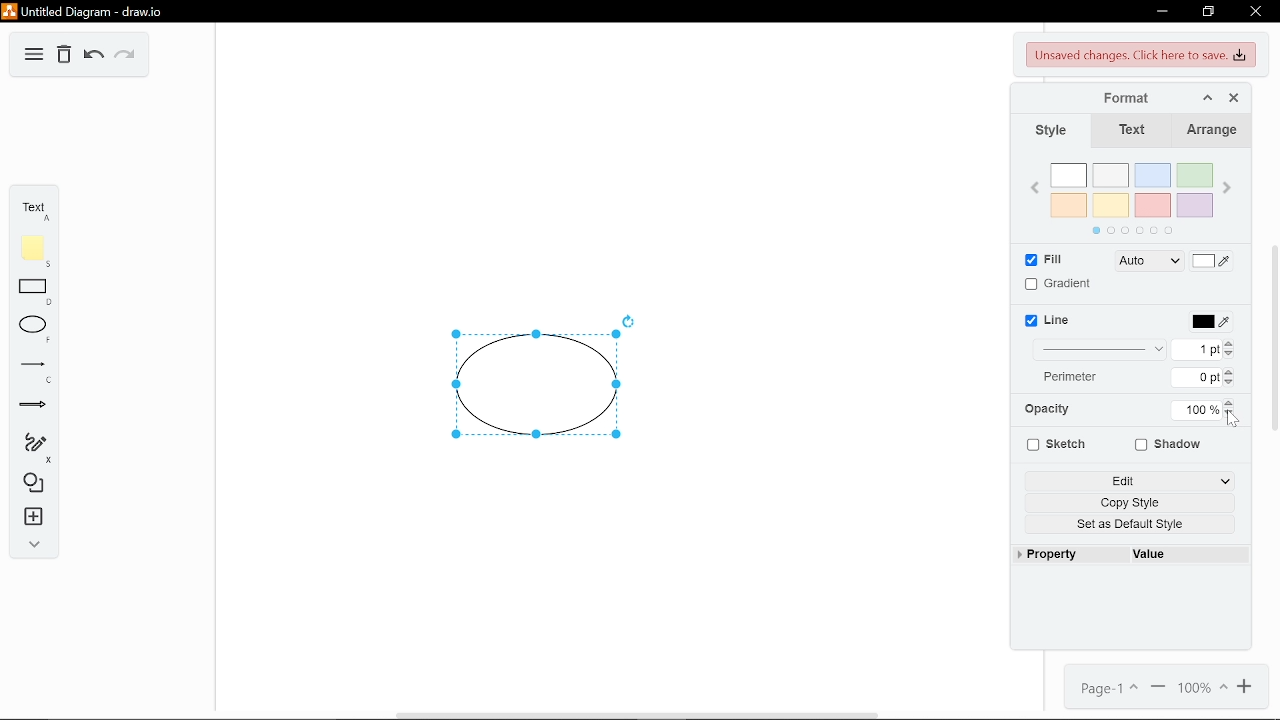 The height and width of the screenshot is (720, 1280). What do you see at coordinates (1102, 349) in the screenshot?
I see `Line thickness` at bounding box center [1102, 349].